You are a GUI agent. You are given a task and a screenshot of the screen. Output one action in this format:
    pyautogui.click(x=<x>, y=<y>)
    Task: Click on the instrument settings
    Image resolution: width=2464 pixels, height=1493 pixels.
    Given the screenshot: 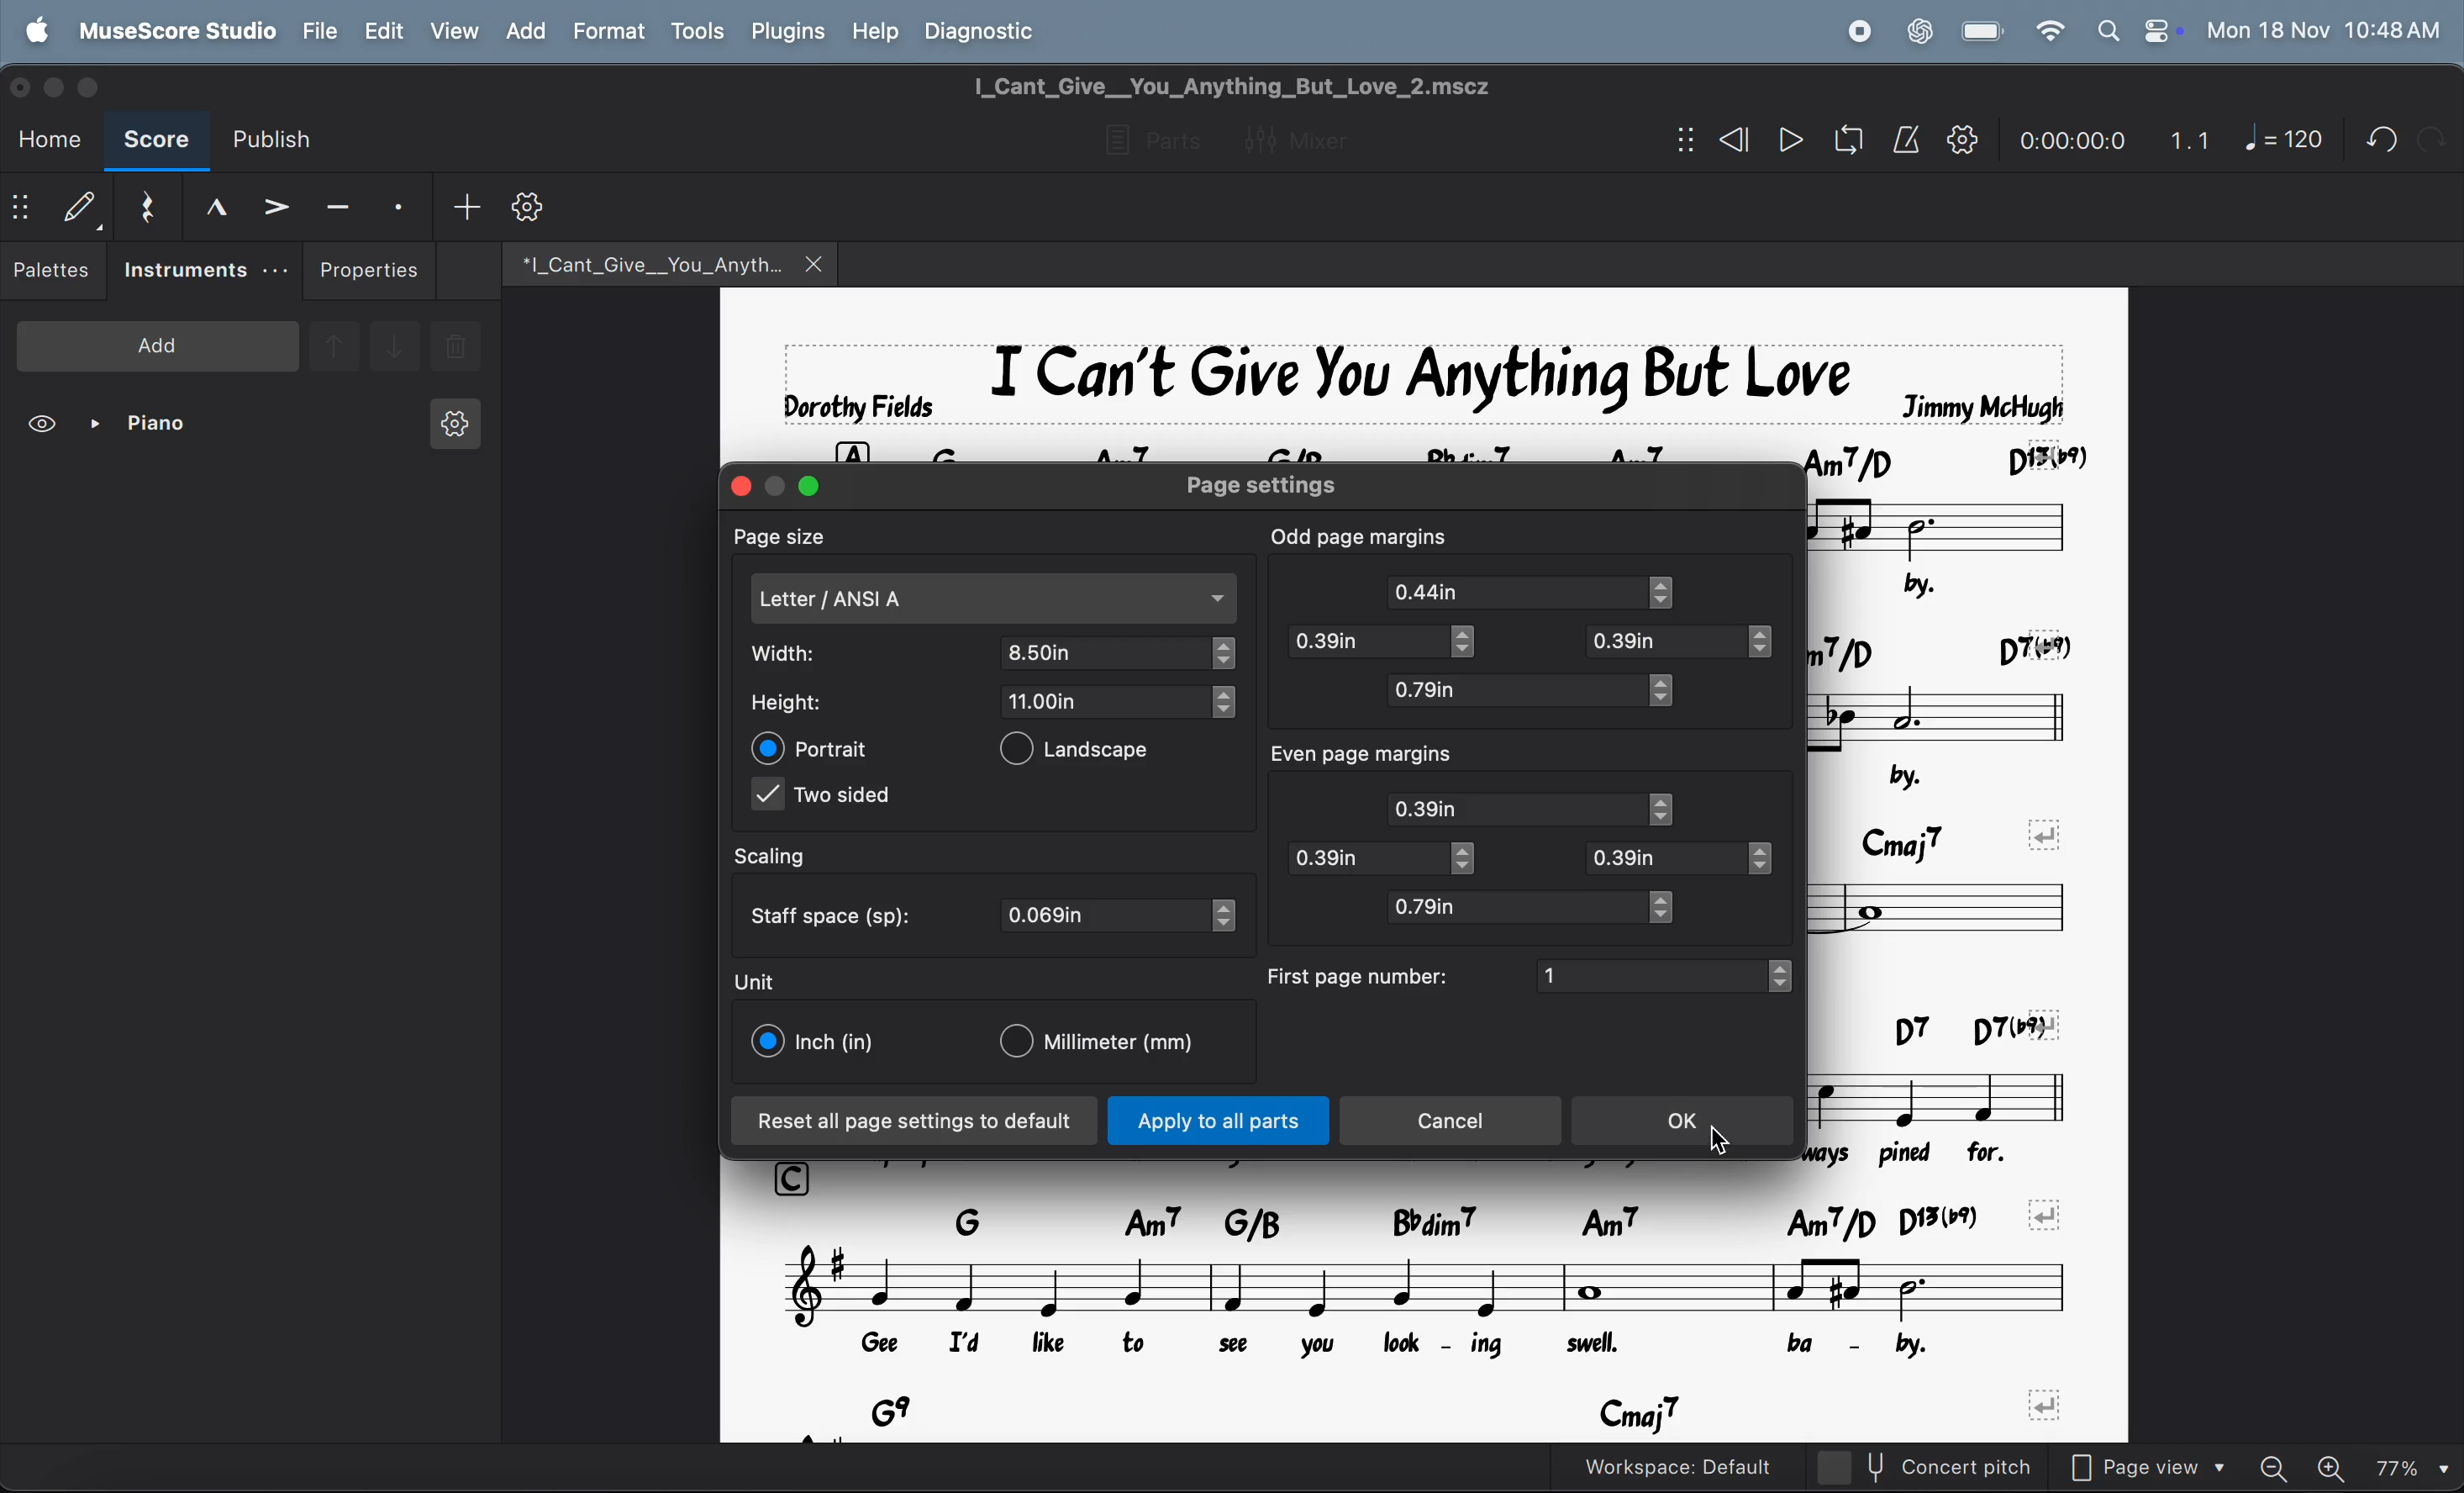 What is the action you would take?
    pyautogui.click(x=452, y=430)
    